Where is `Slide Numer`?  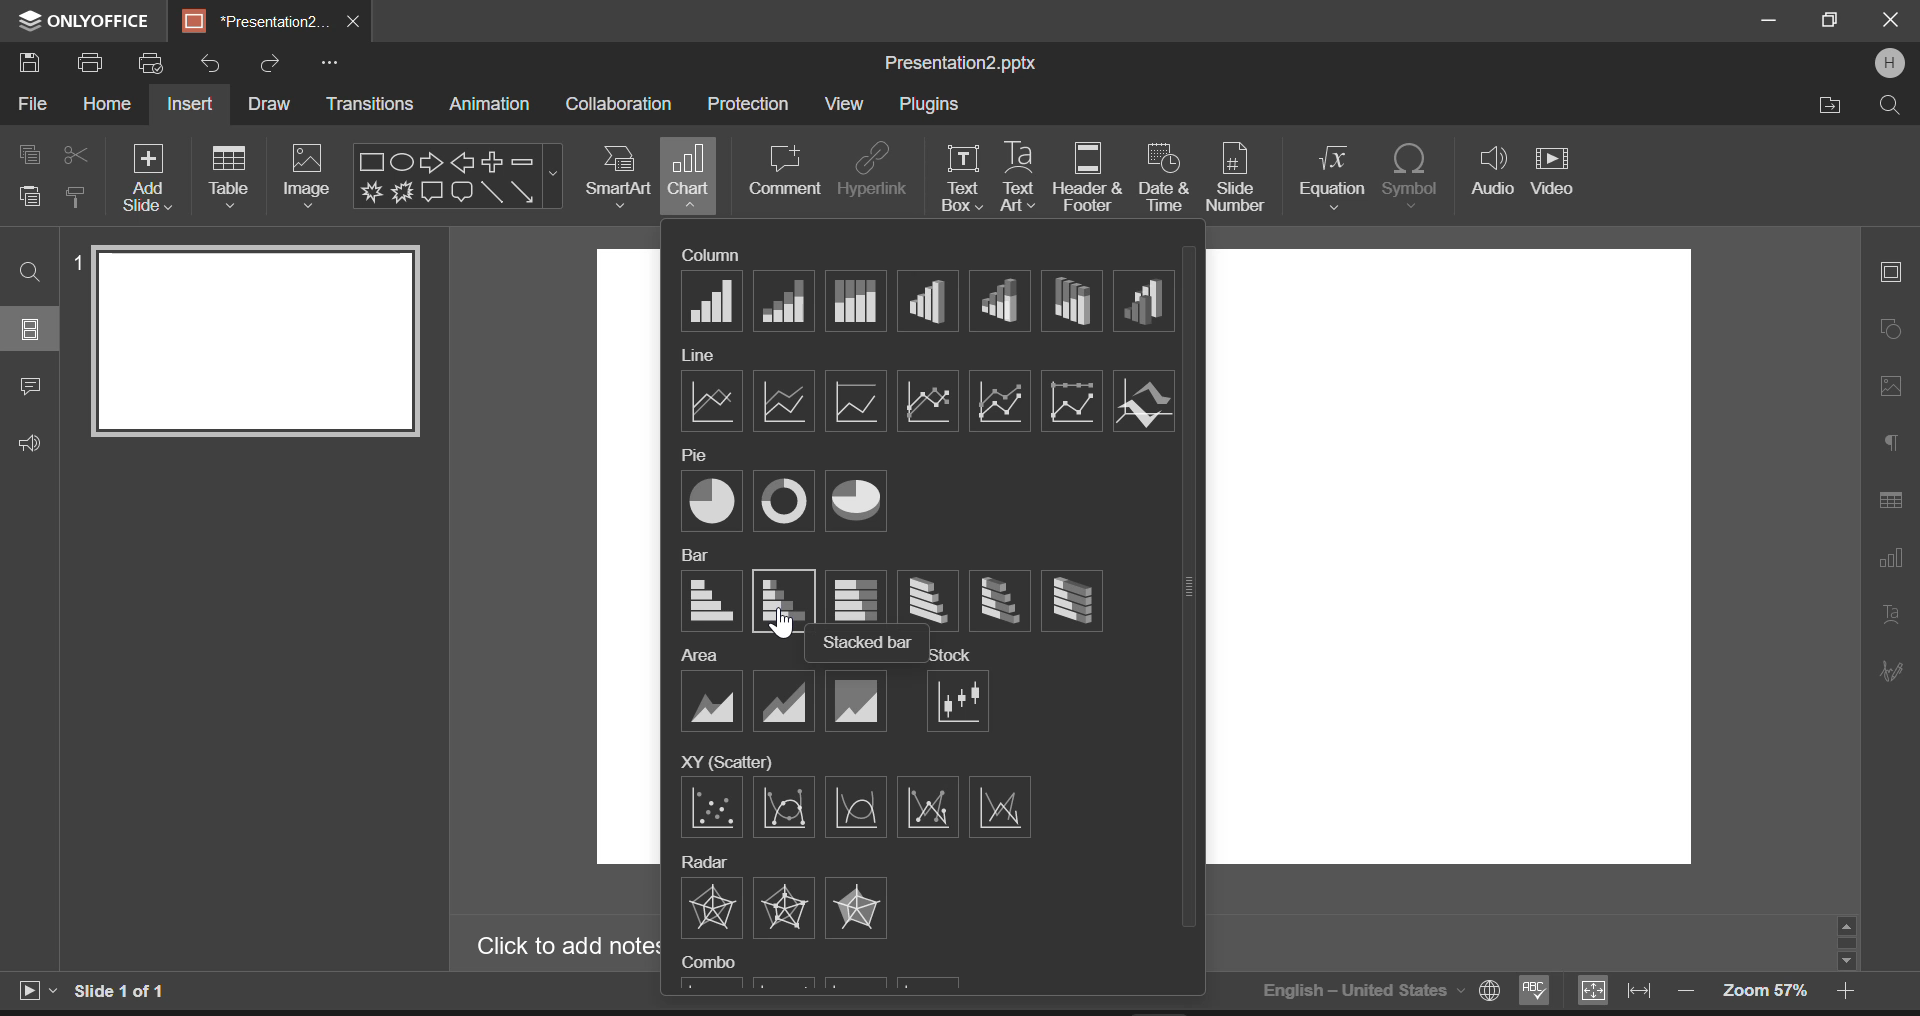 Slide Numer is located at coordinates (1238, 175).